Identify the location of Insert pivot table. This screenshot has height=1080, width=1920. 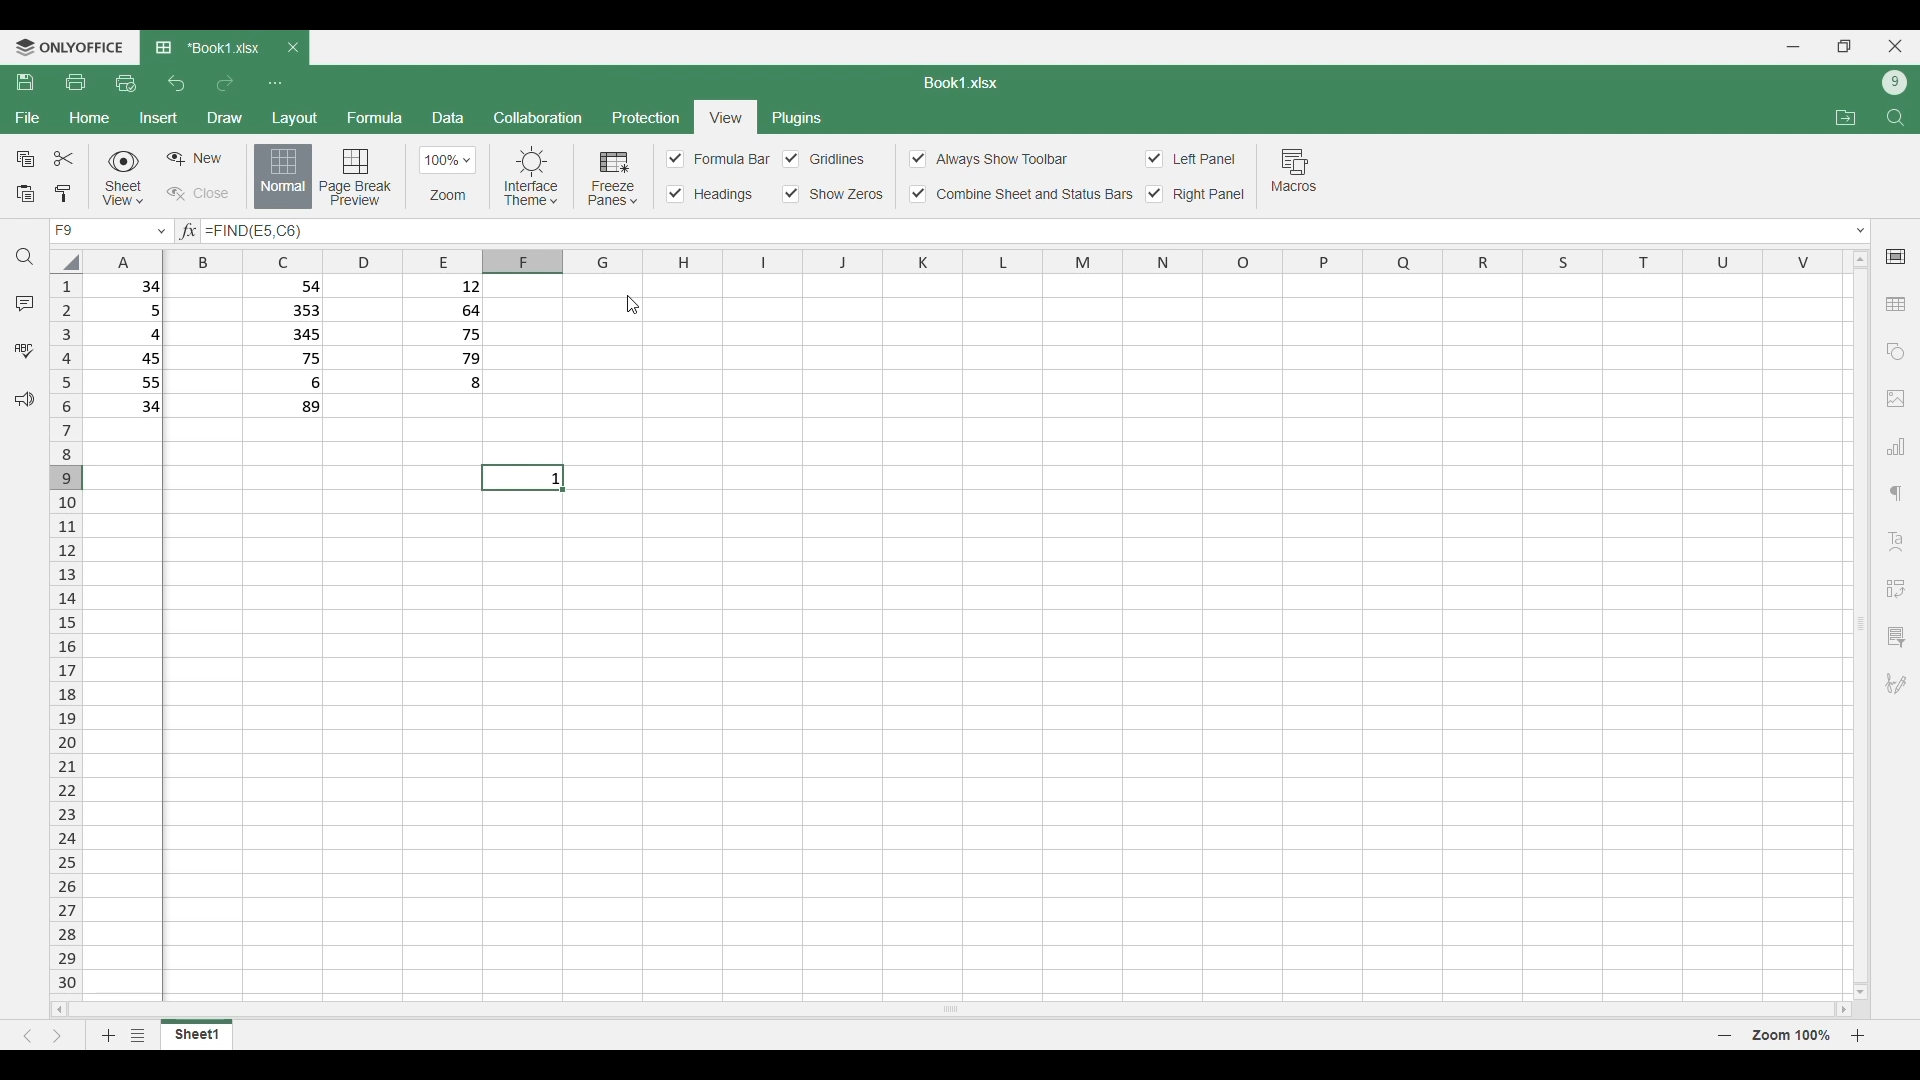
(1895, 589).